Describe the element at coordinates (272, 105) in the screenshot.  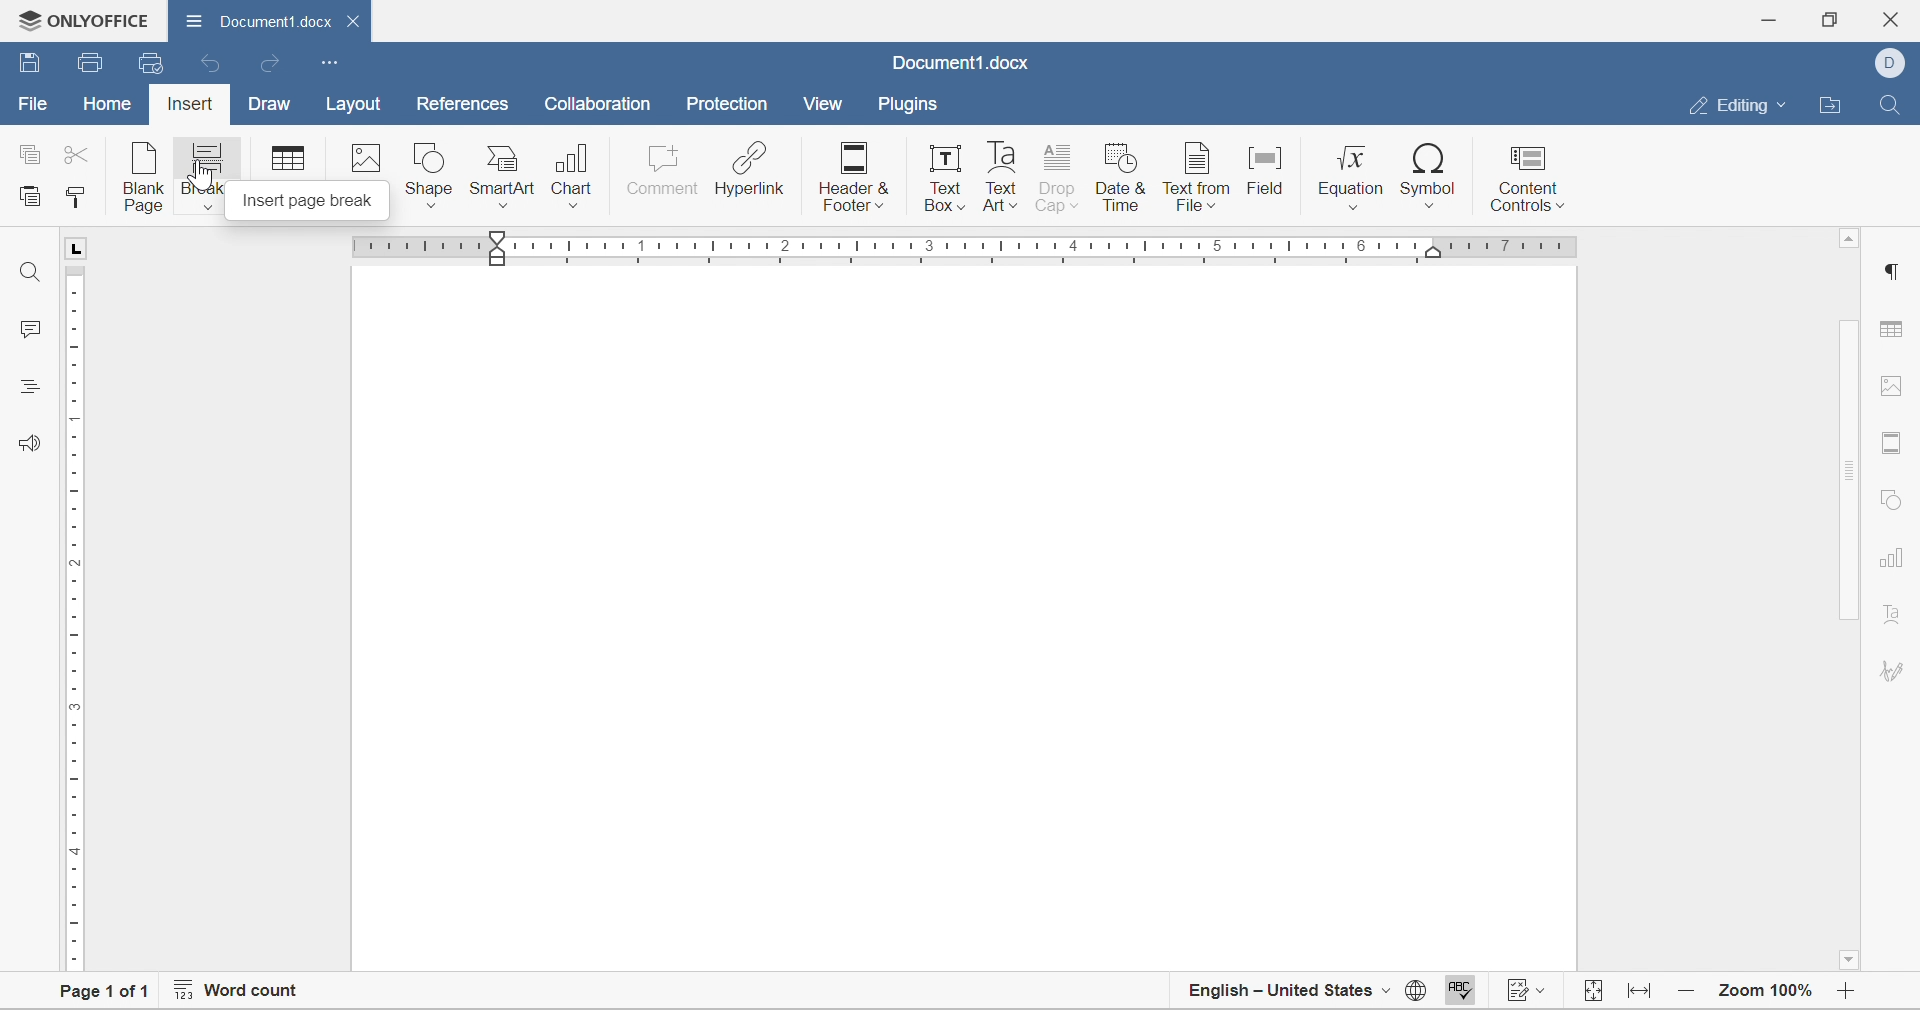
I see `Draw` at that location.